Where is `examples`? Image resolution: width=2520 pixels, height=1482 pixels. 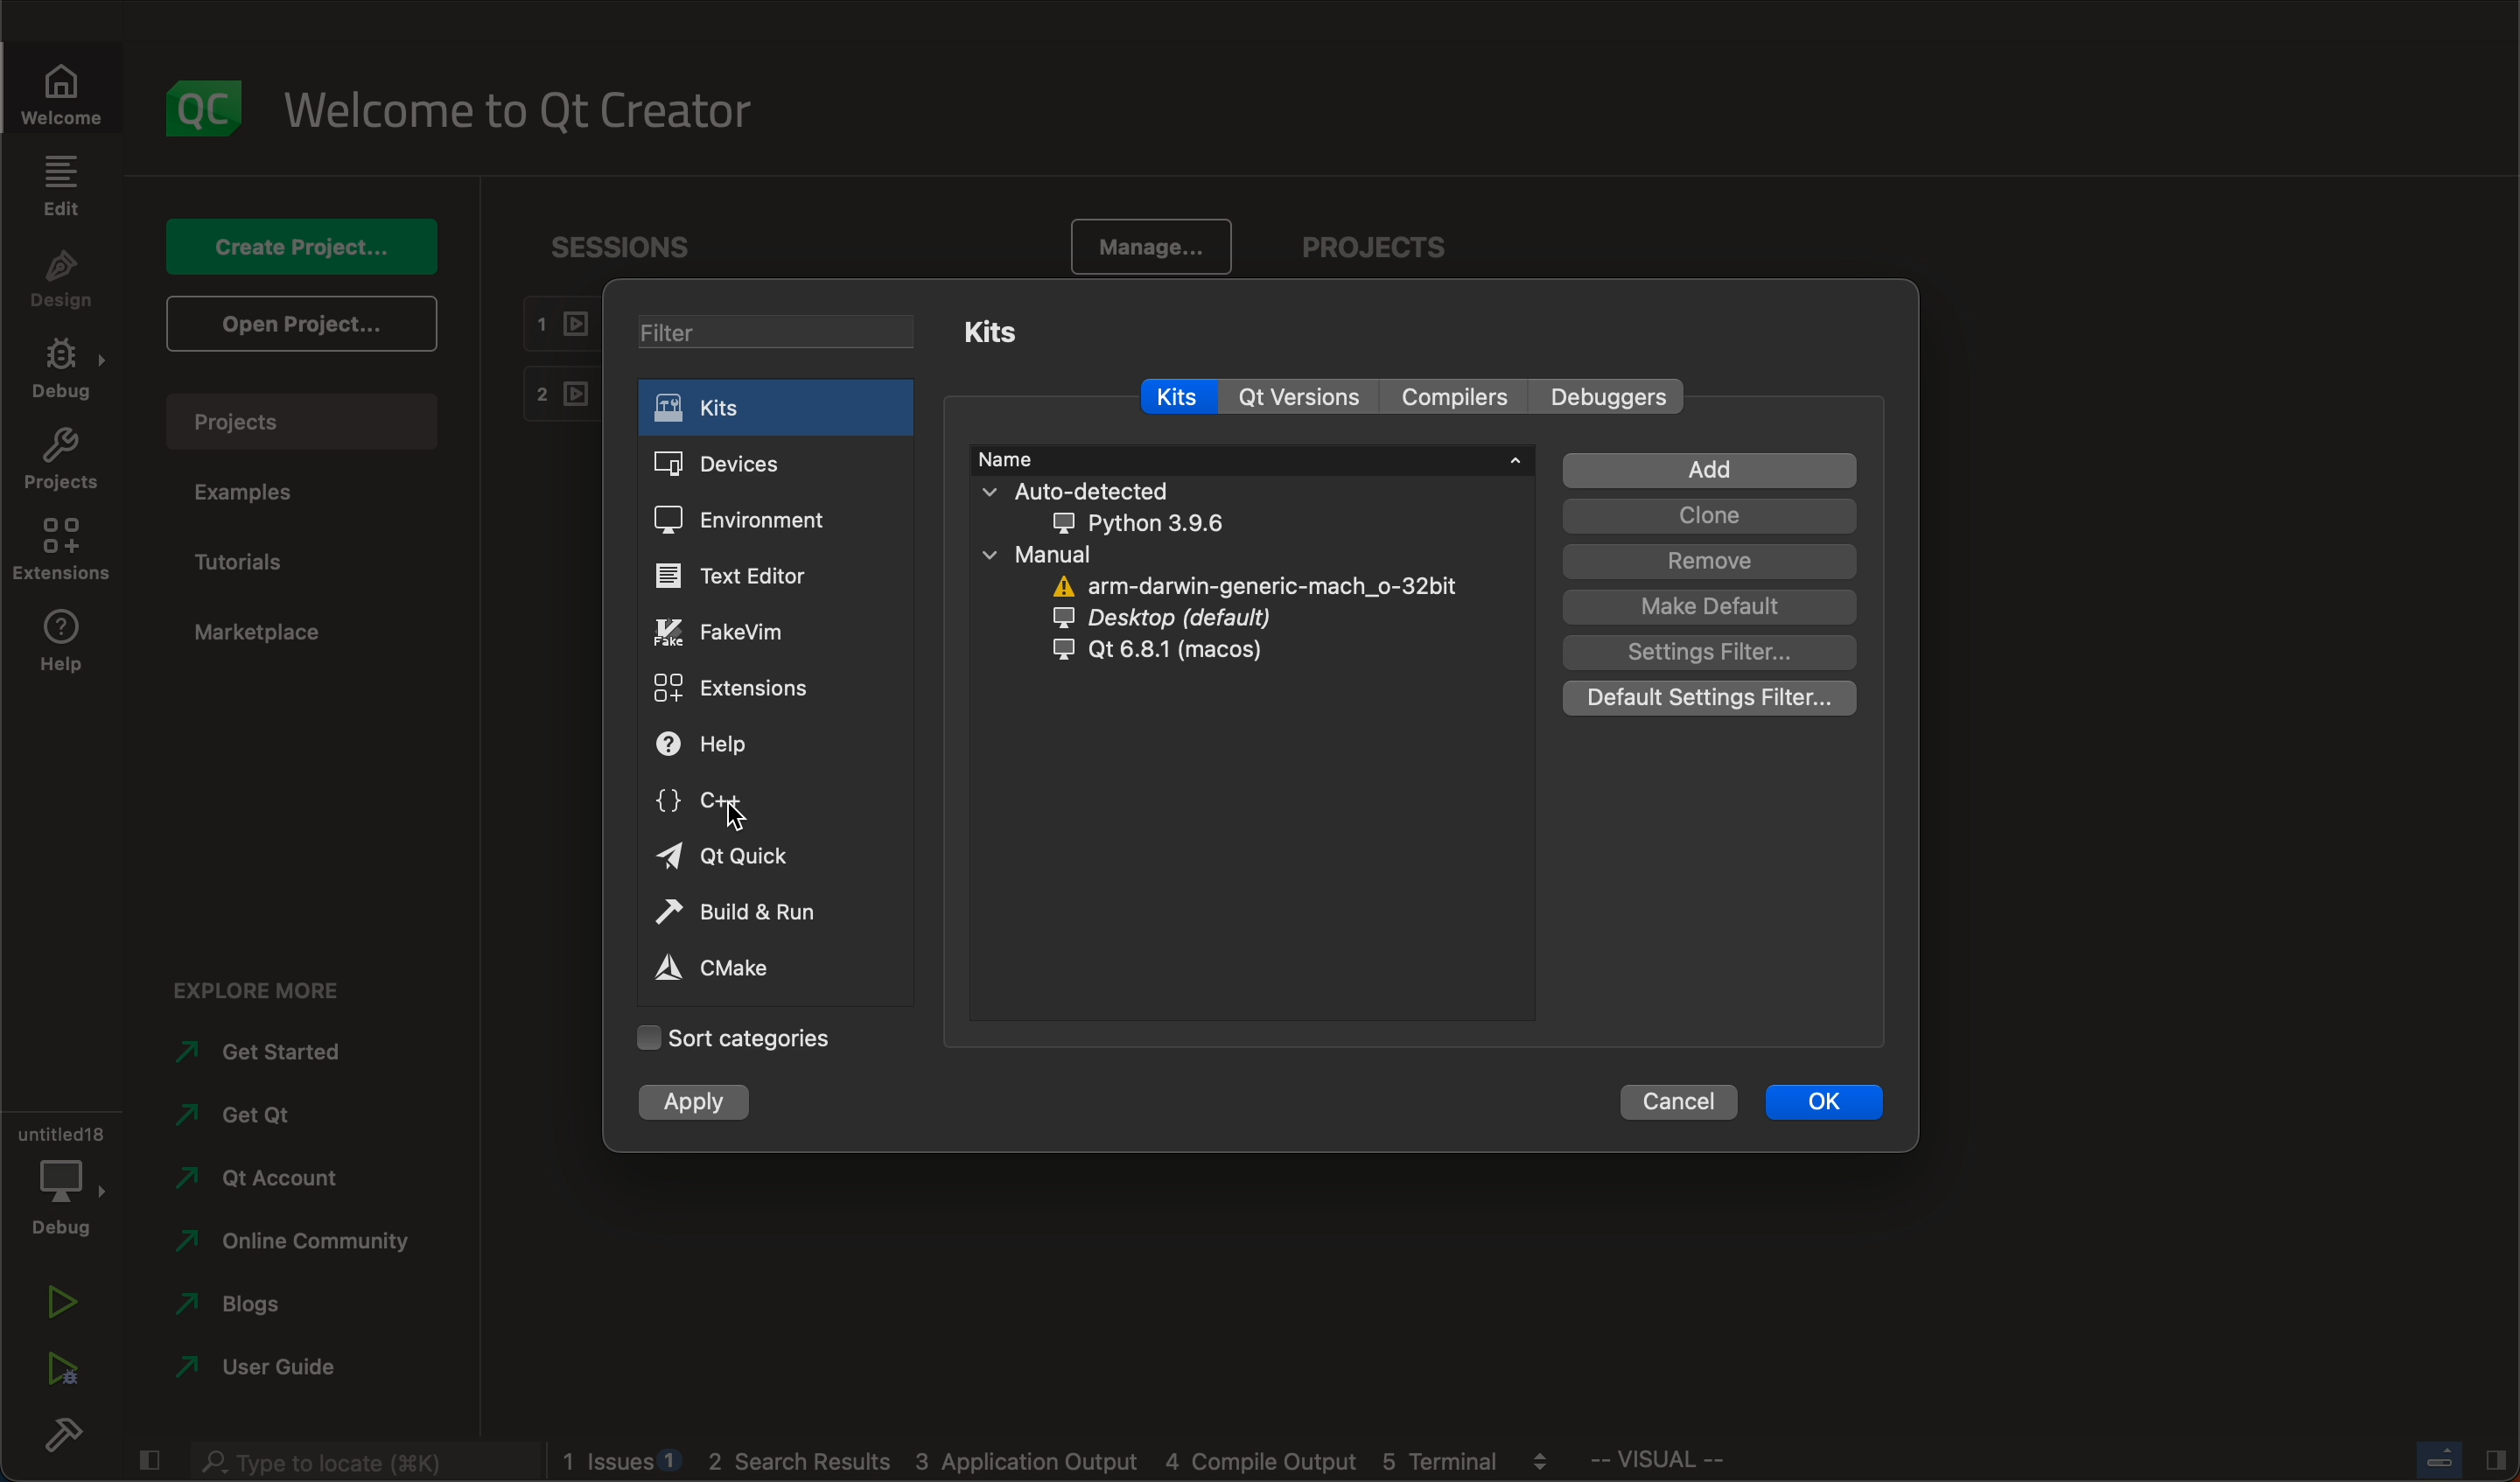
examples is located at coordinates (253, 493).